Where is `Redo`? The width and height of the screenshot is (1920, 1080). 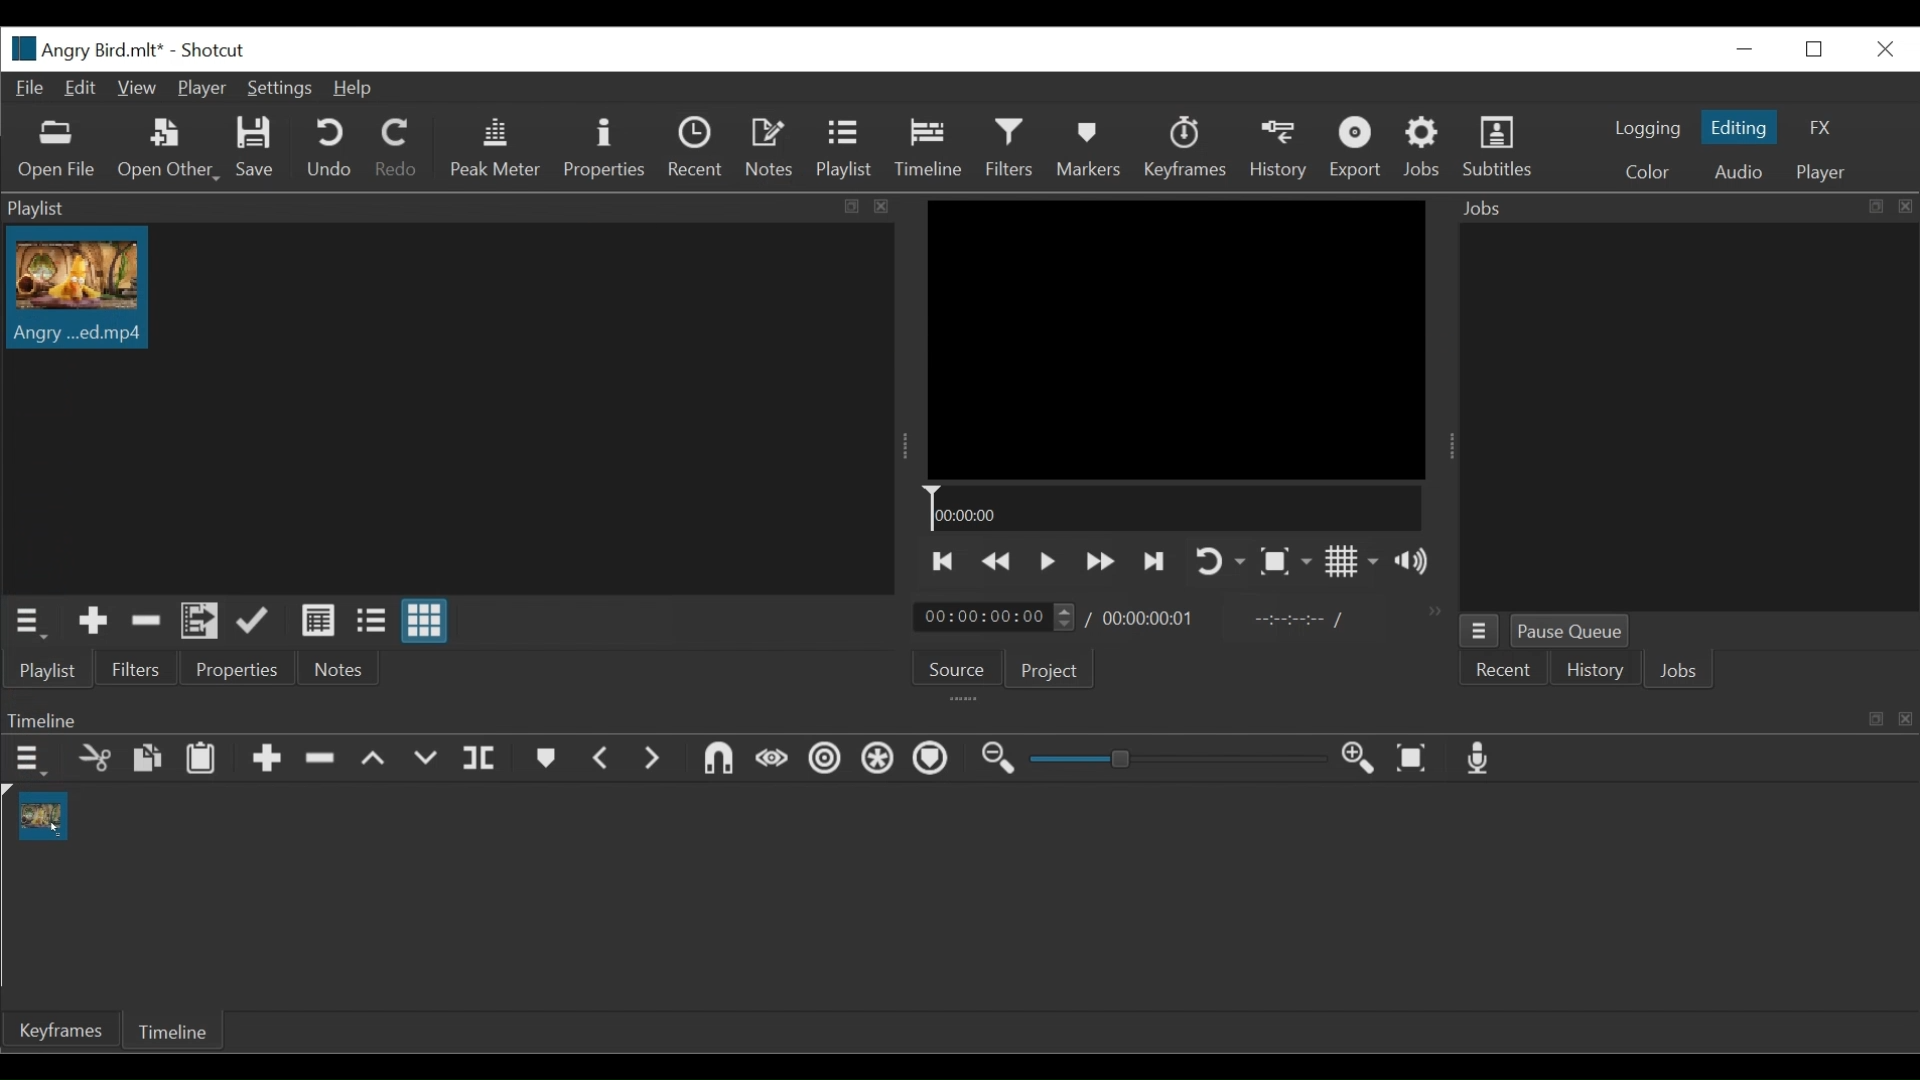
Redo is located at coordinates (394, 146).